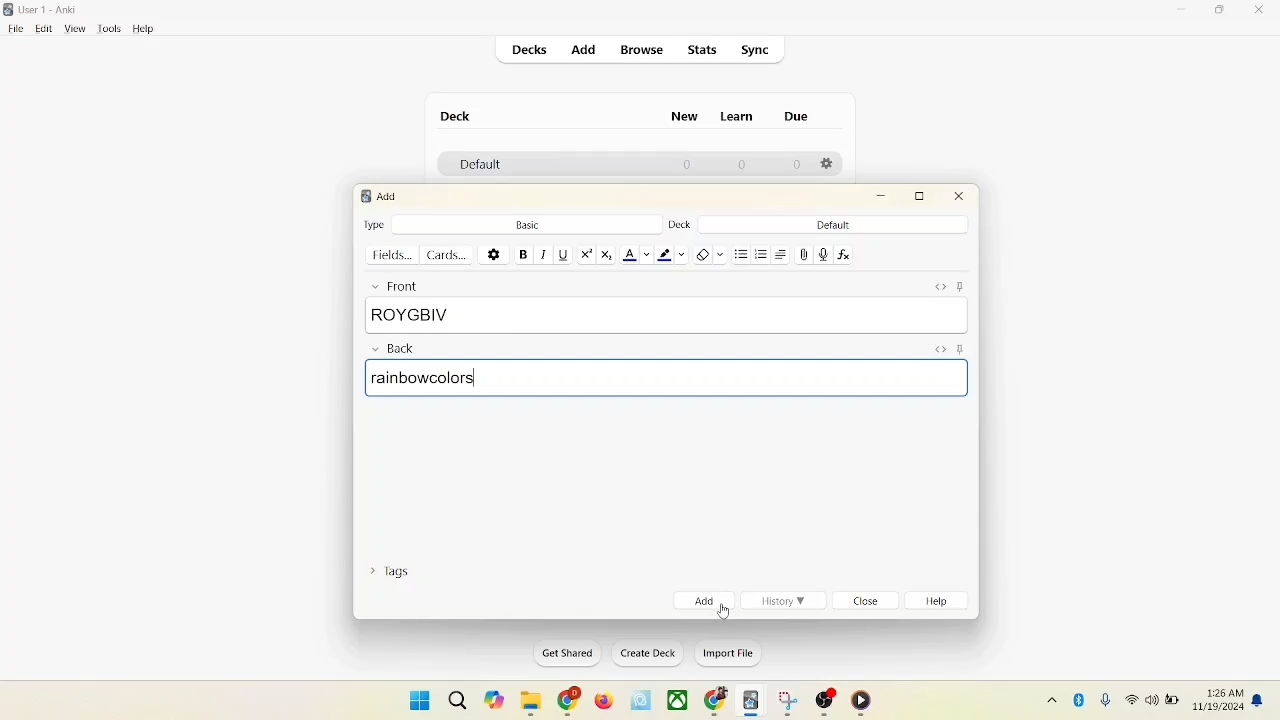 The image size is (1280, 720). What do you see at coordinates (742, 117) in the screenshot?
I see `learn` at bounding box center [742, 117].